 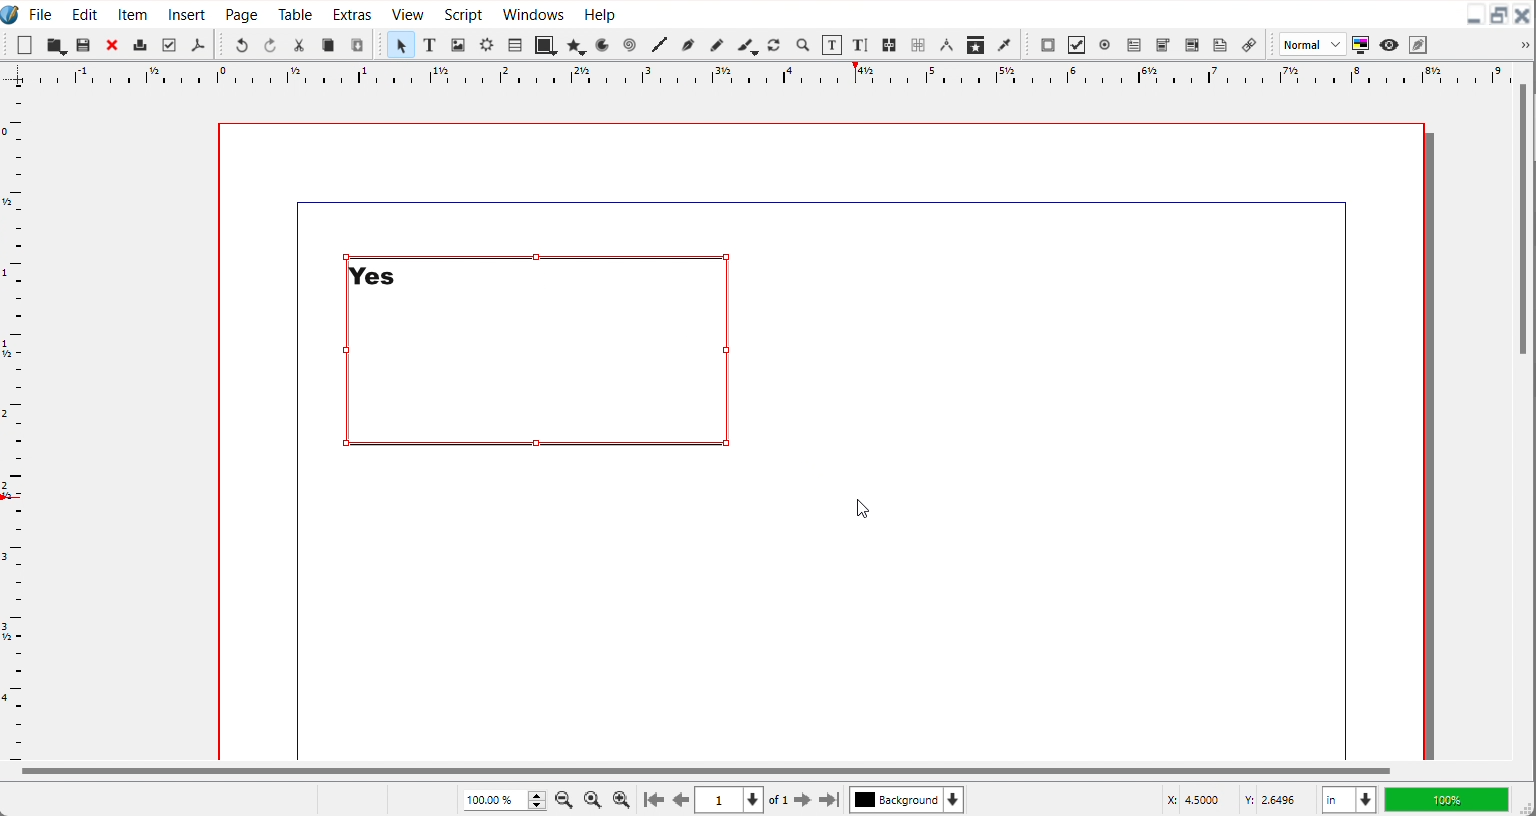 I want to click on Edit content with frame, so click(x=832, y=45).